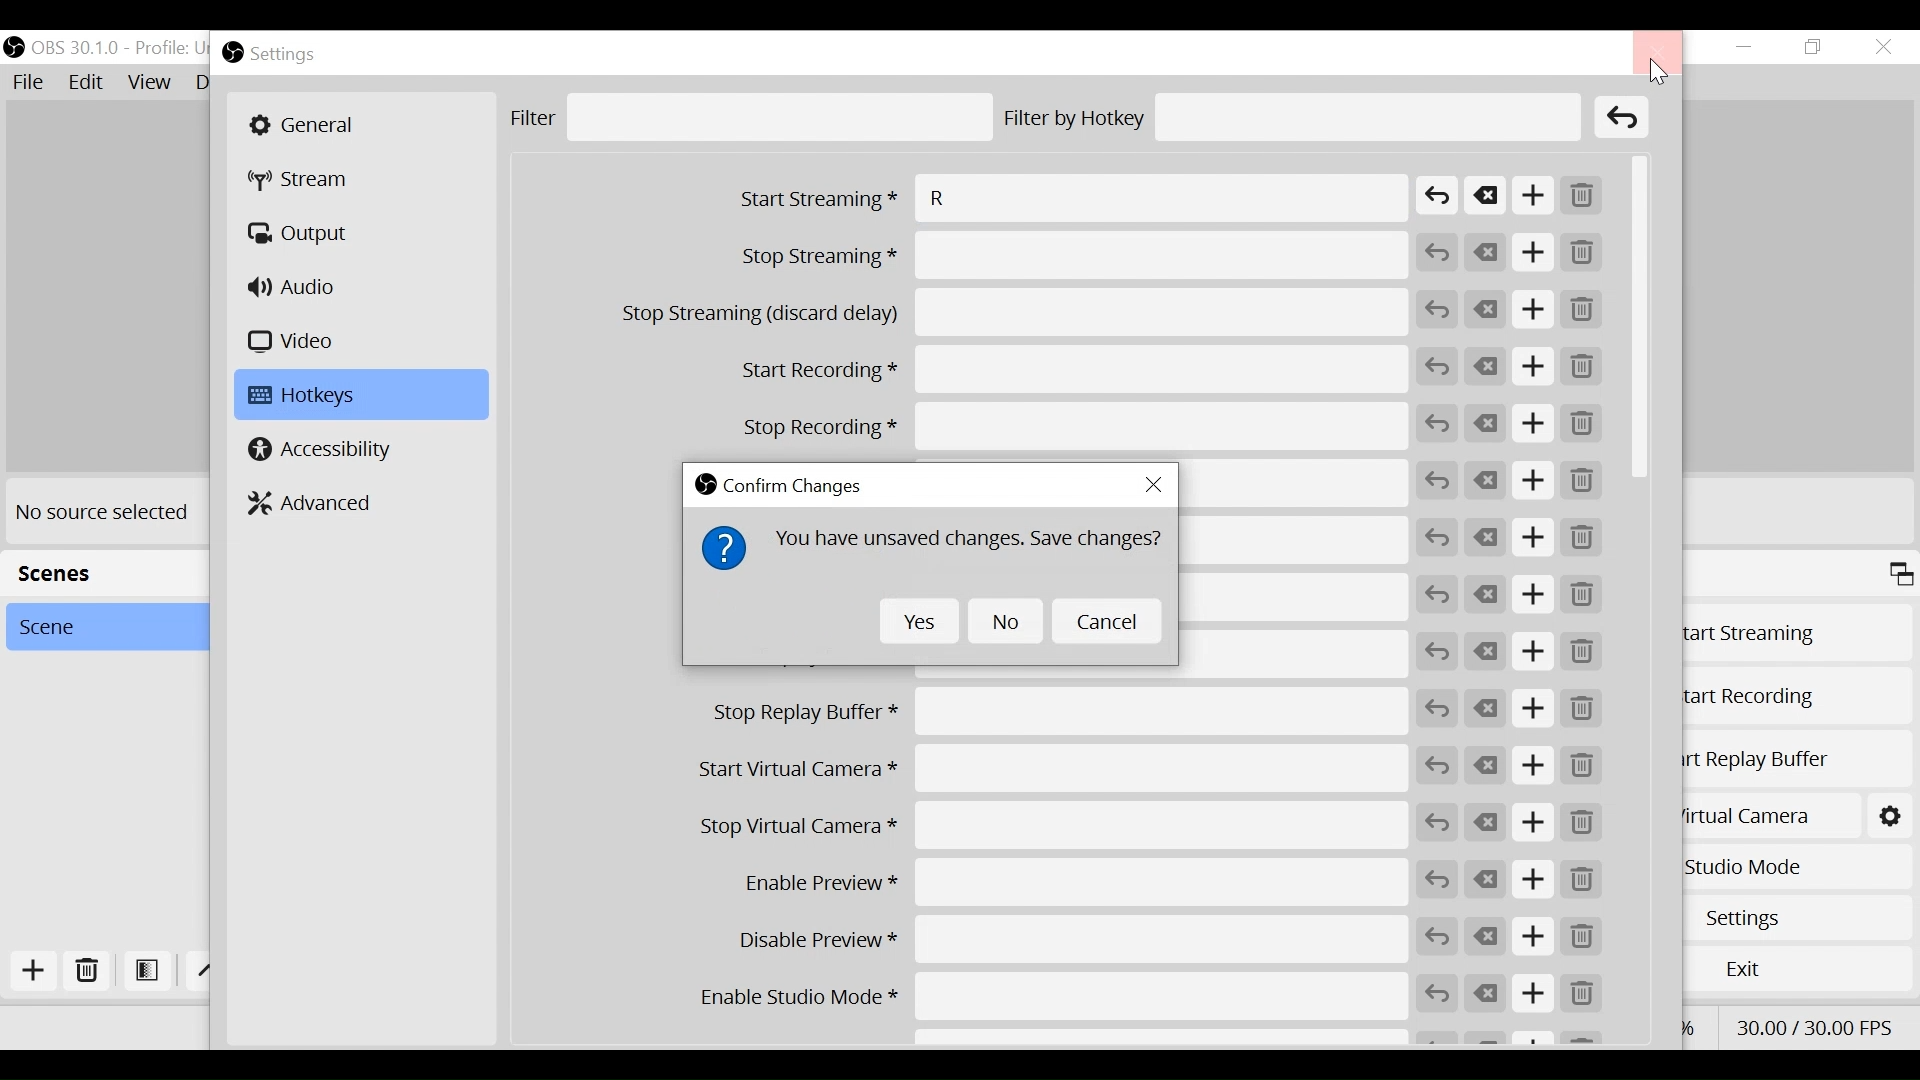  I want to click on Clear, so click(1623, 118).